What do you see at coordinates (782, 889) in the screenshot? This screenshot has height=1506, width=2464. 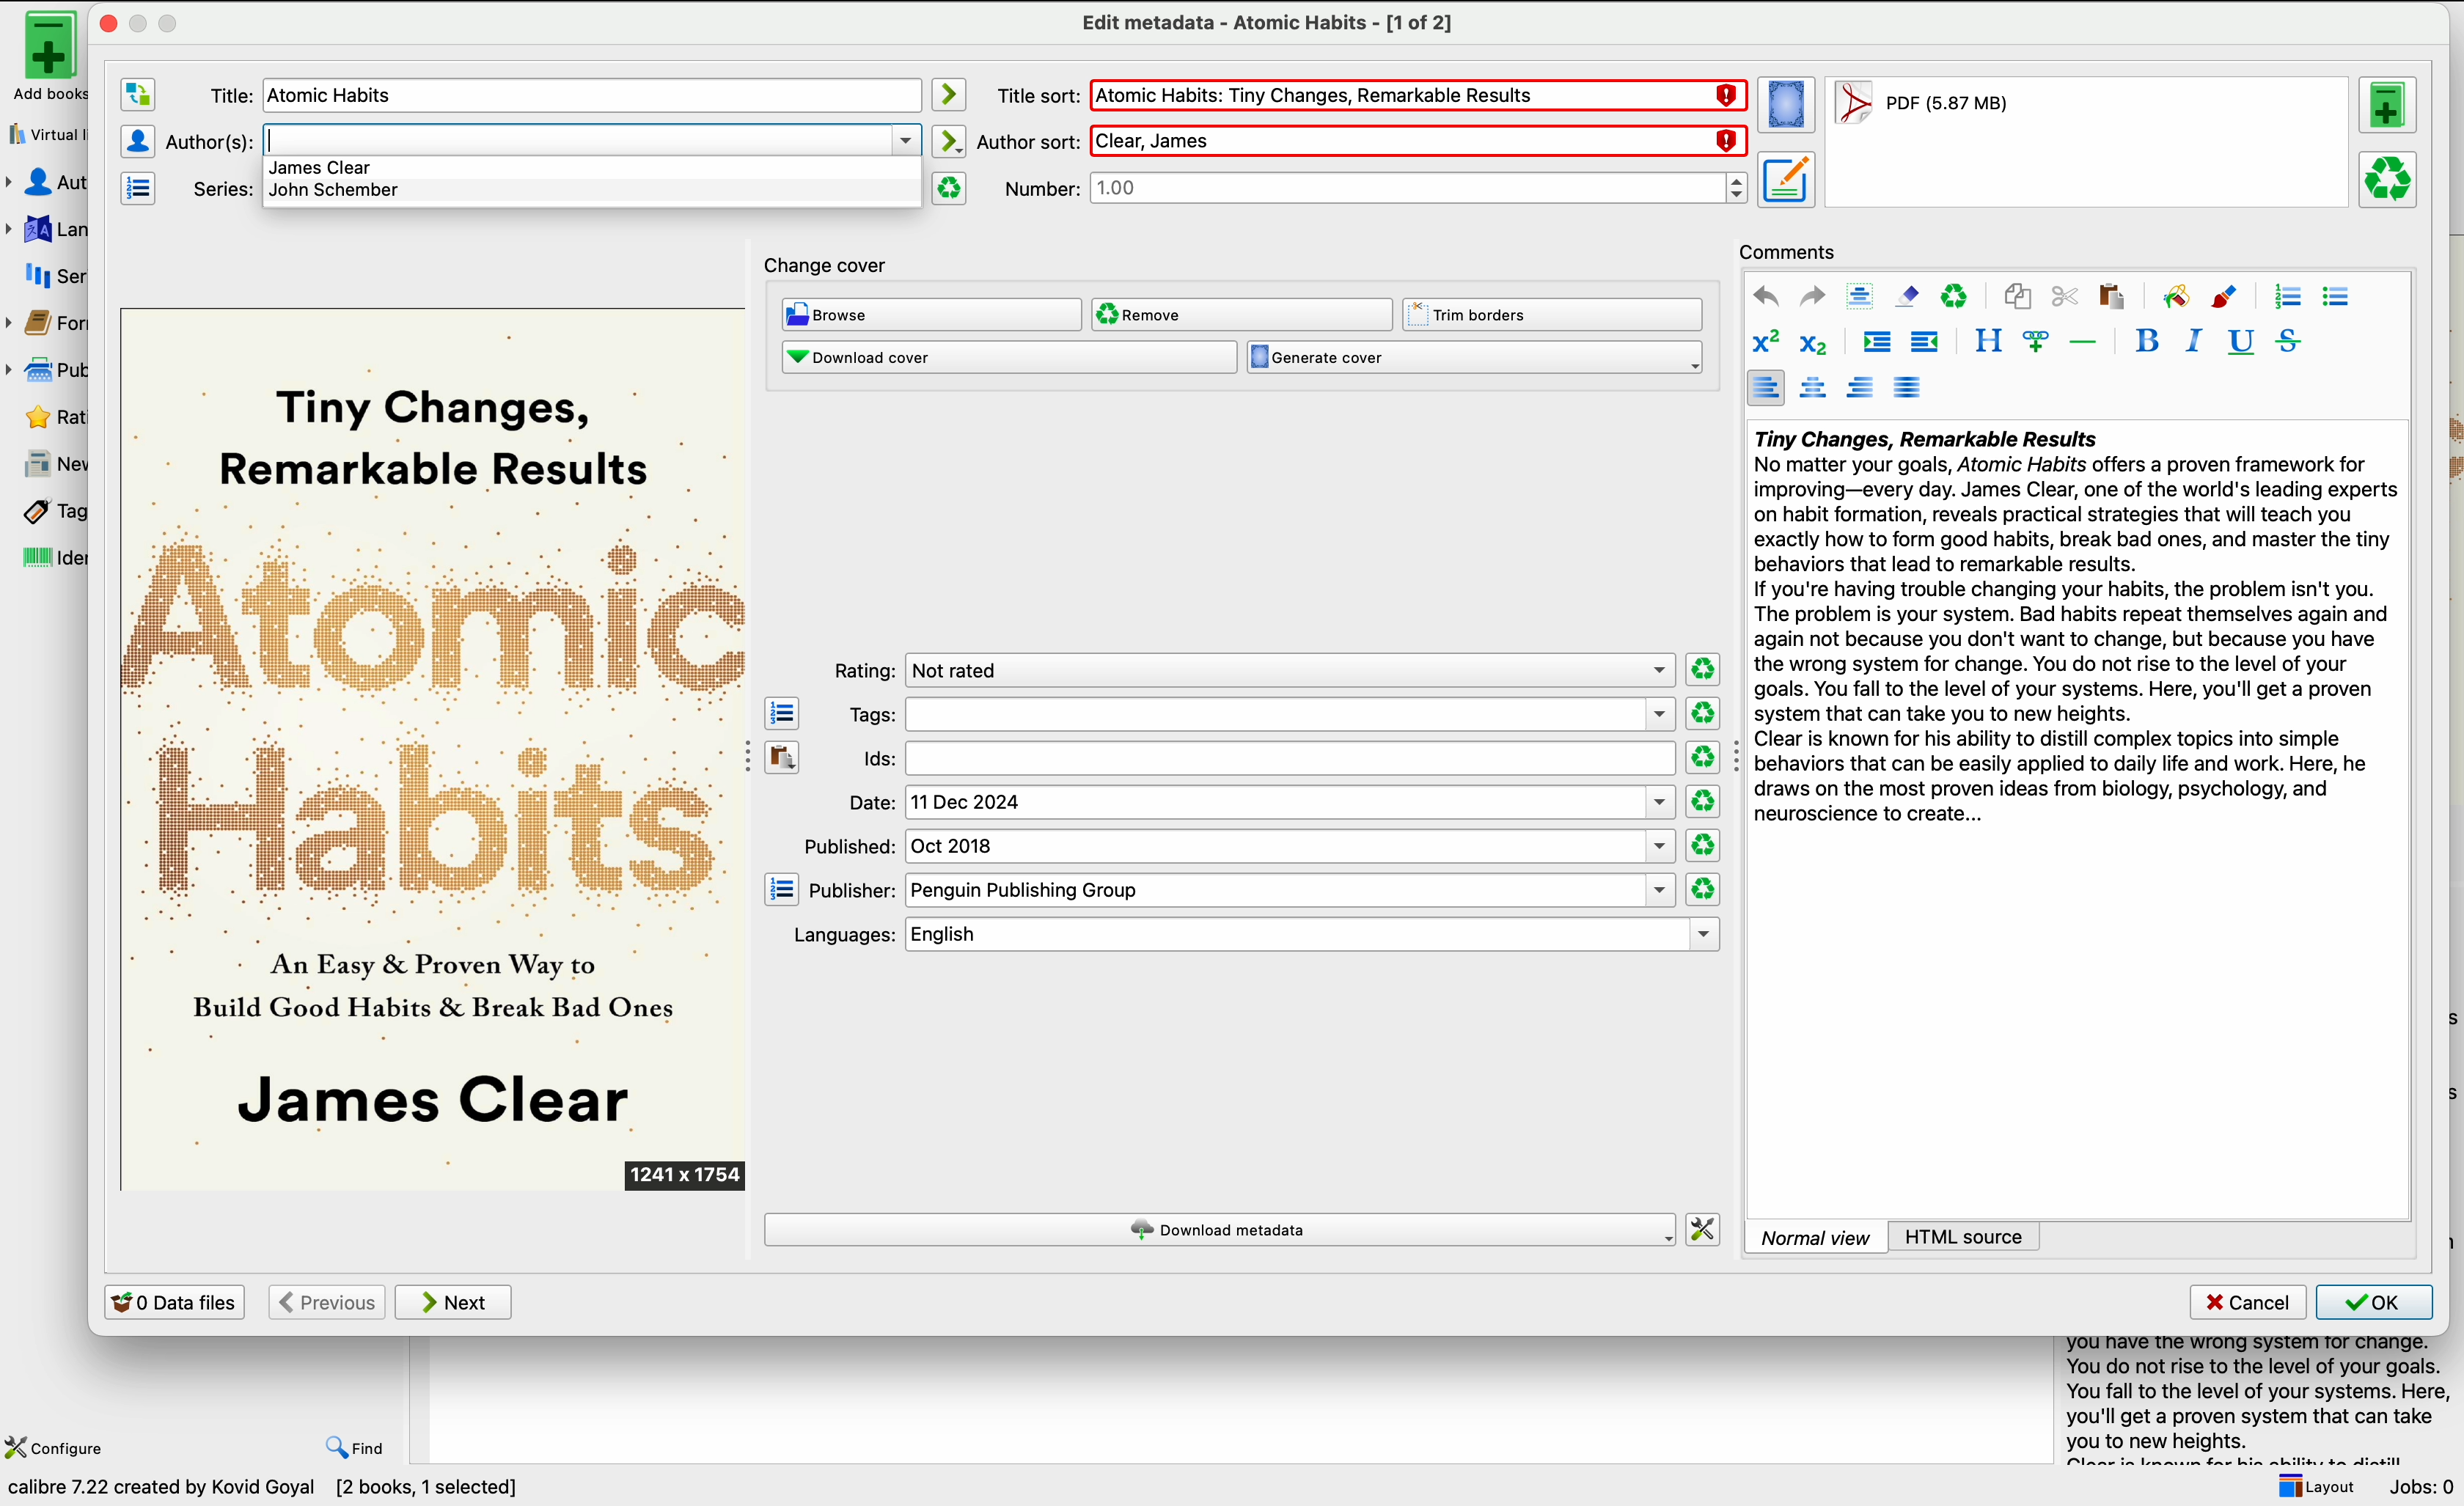 I see `open the manage publisher editor` at bounding box center [782, 889].